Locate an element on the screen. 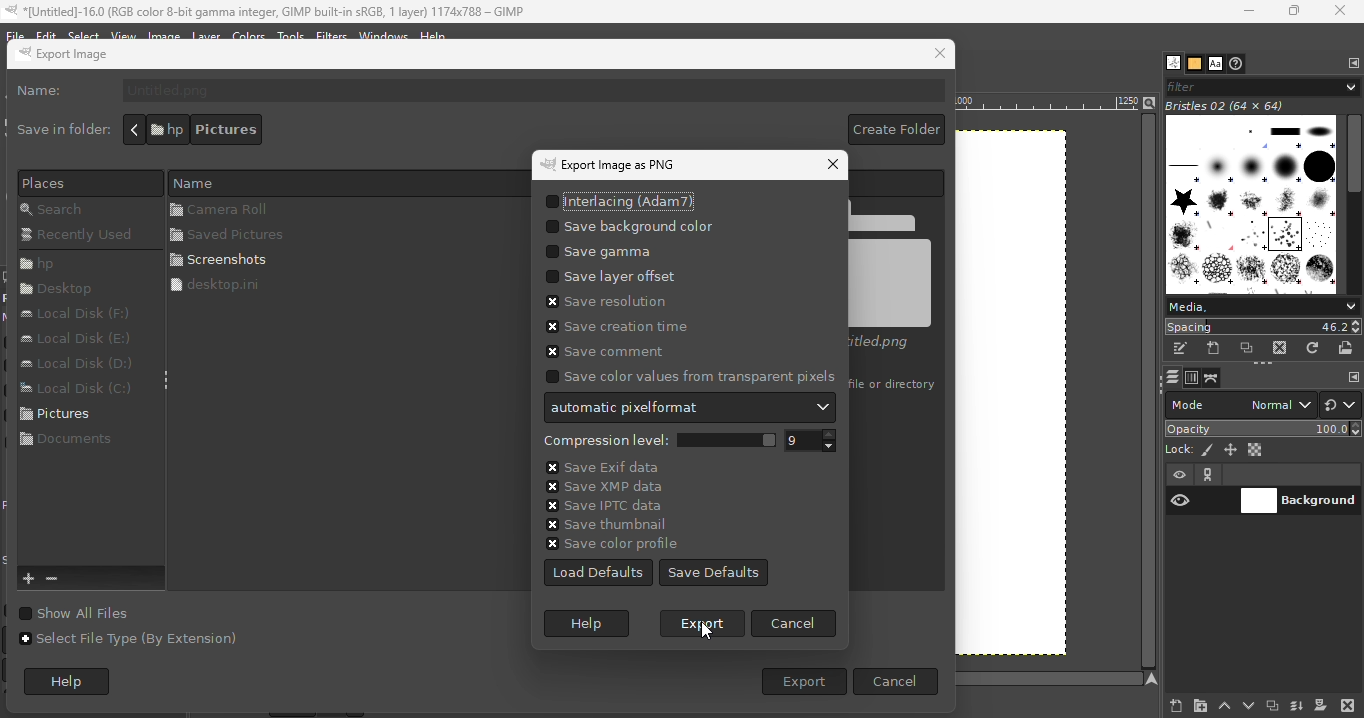  Lower this layer is located at coordinates (1250, 703).